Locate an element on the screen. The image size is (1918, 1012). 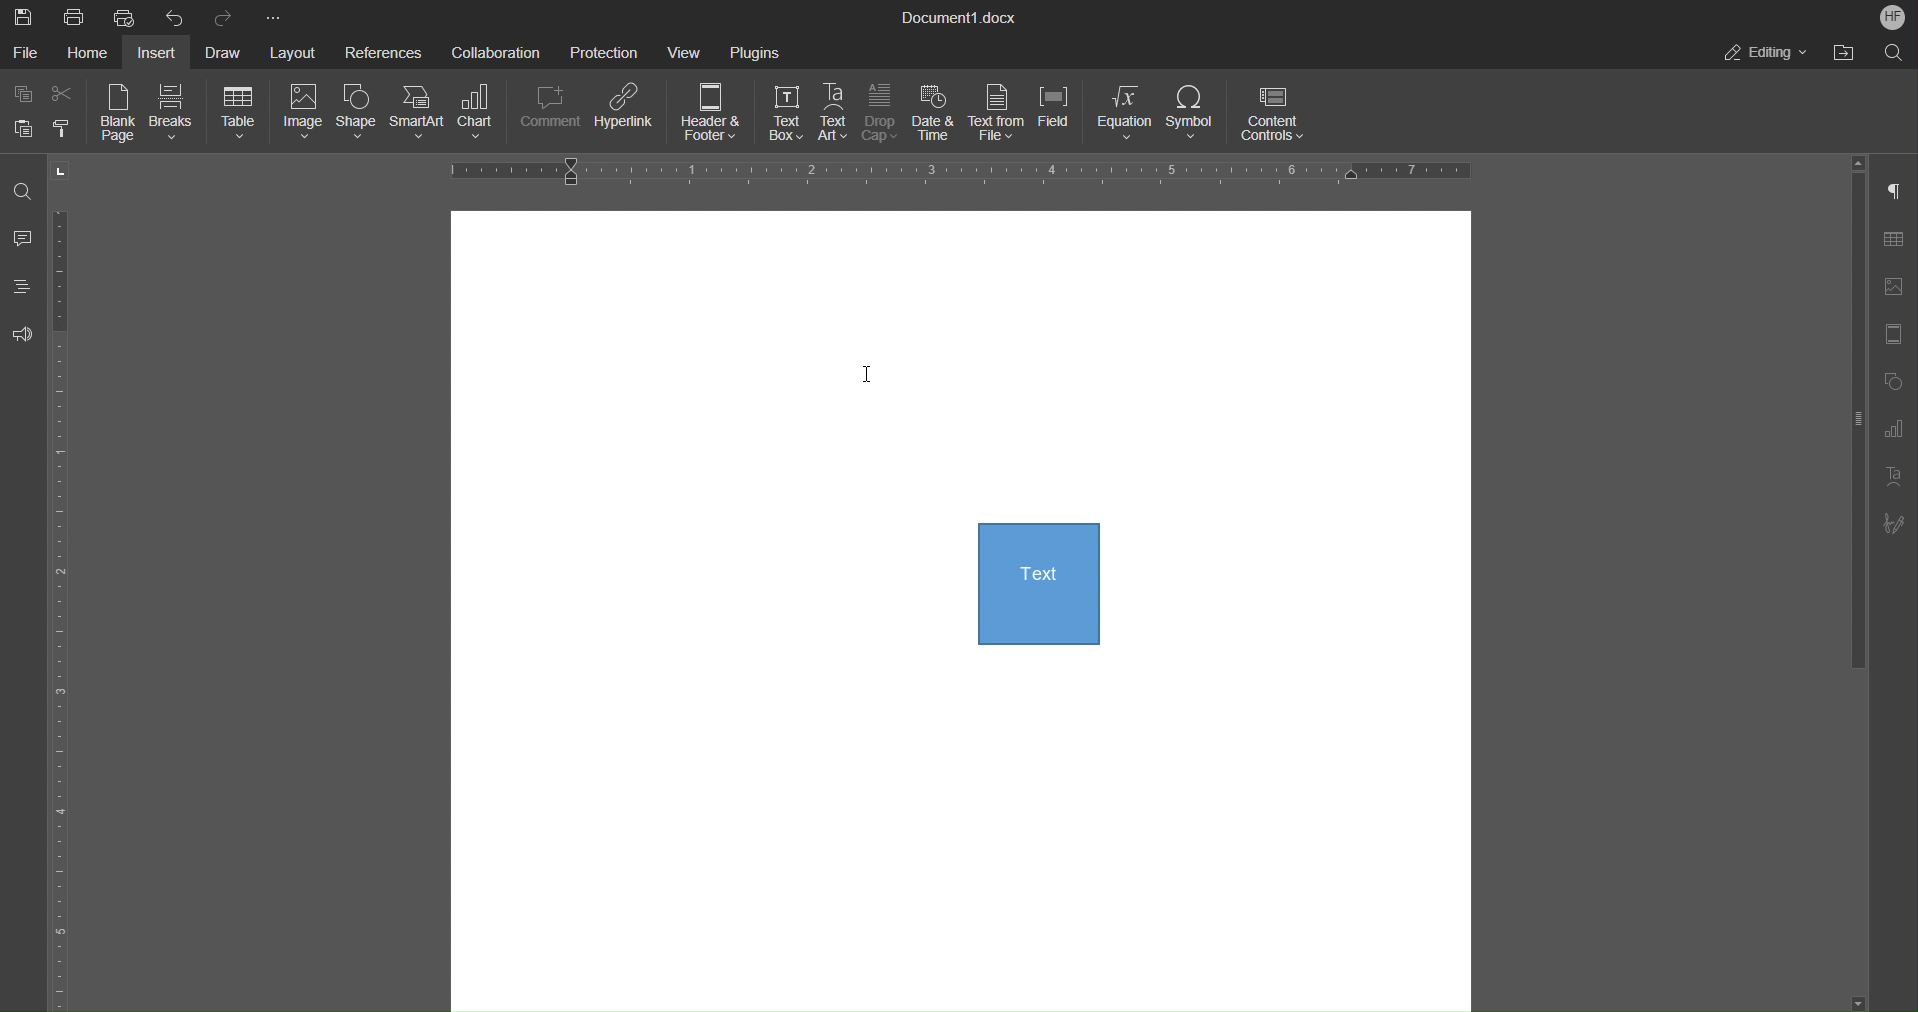
Document1.docx is located at coordinates (961, 19).